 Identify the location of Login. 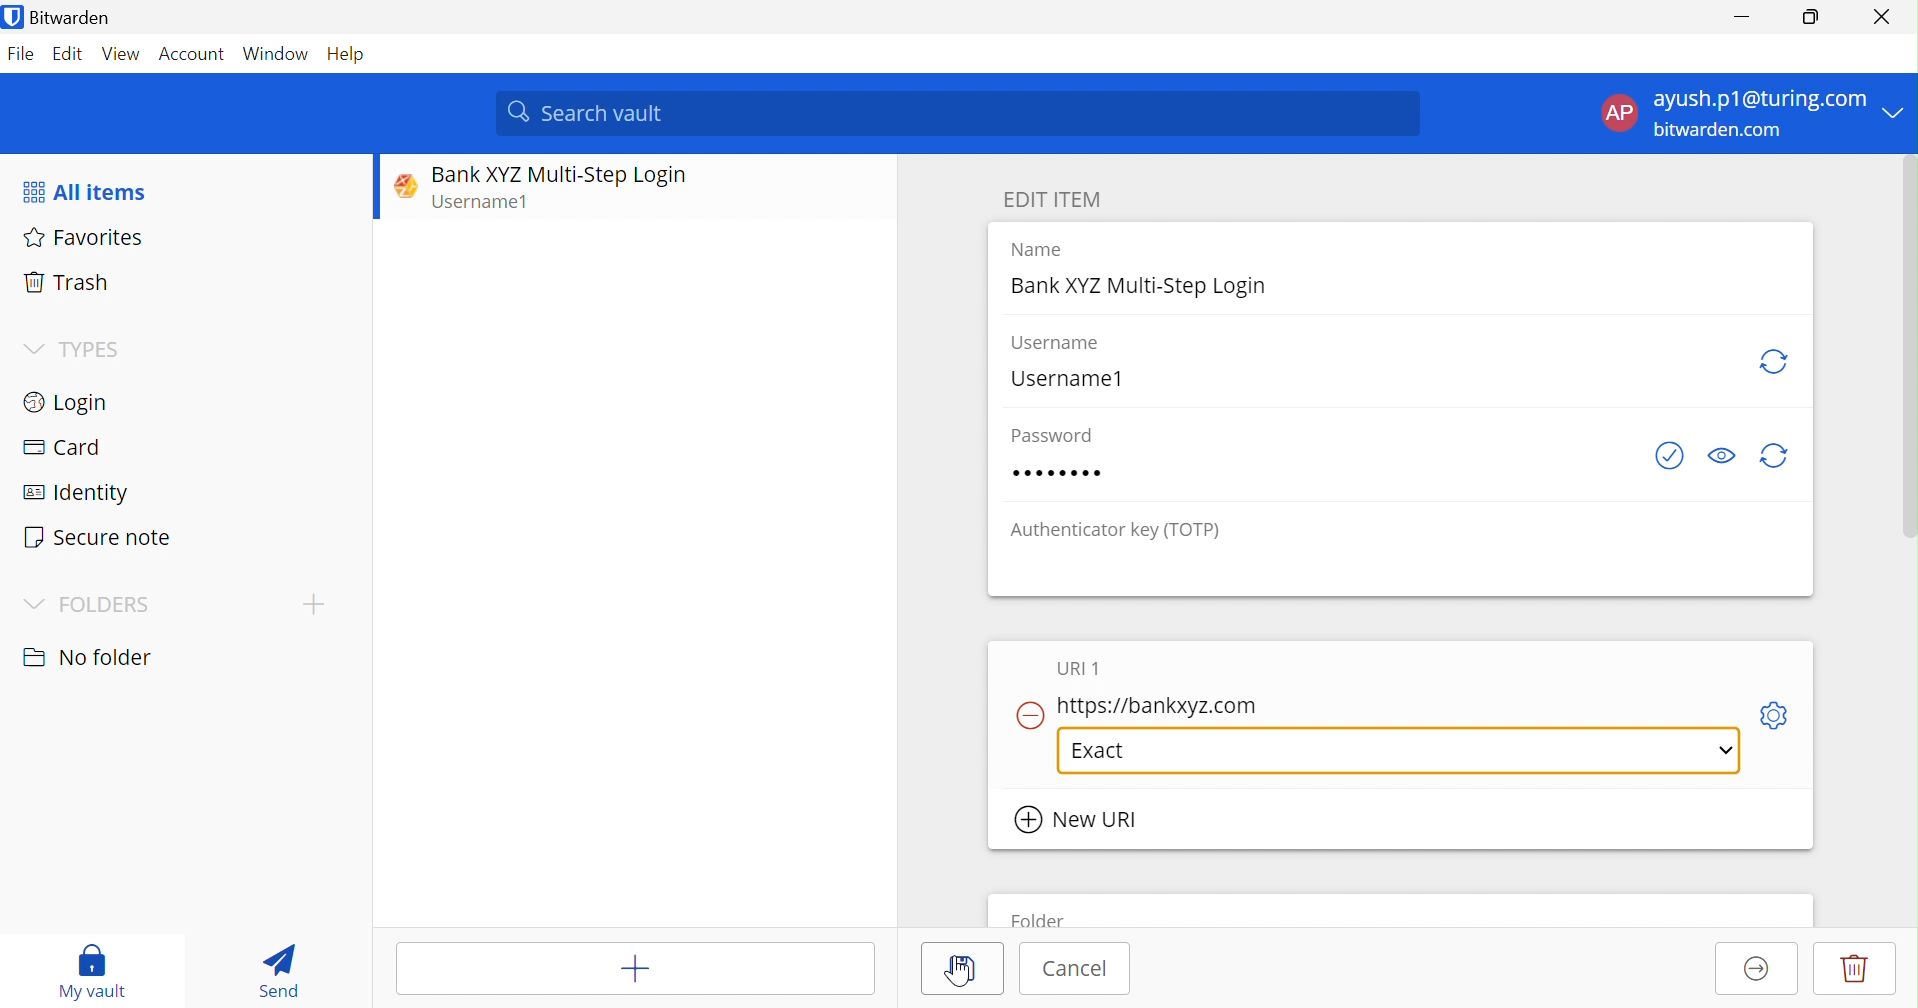
(64, 402).